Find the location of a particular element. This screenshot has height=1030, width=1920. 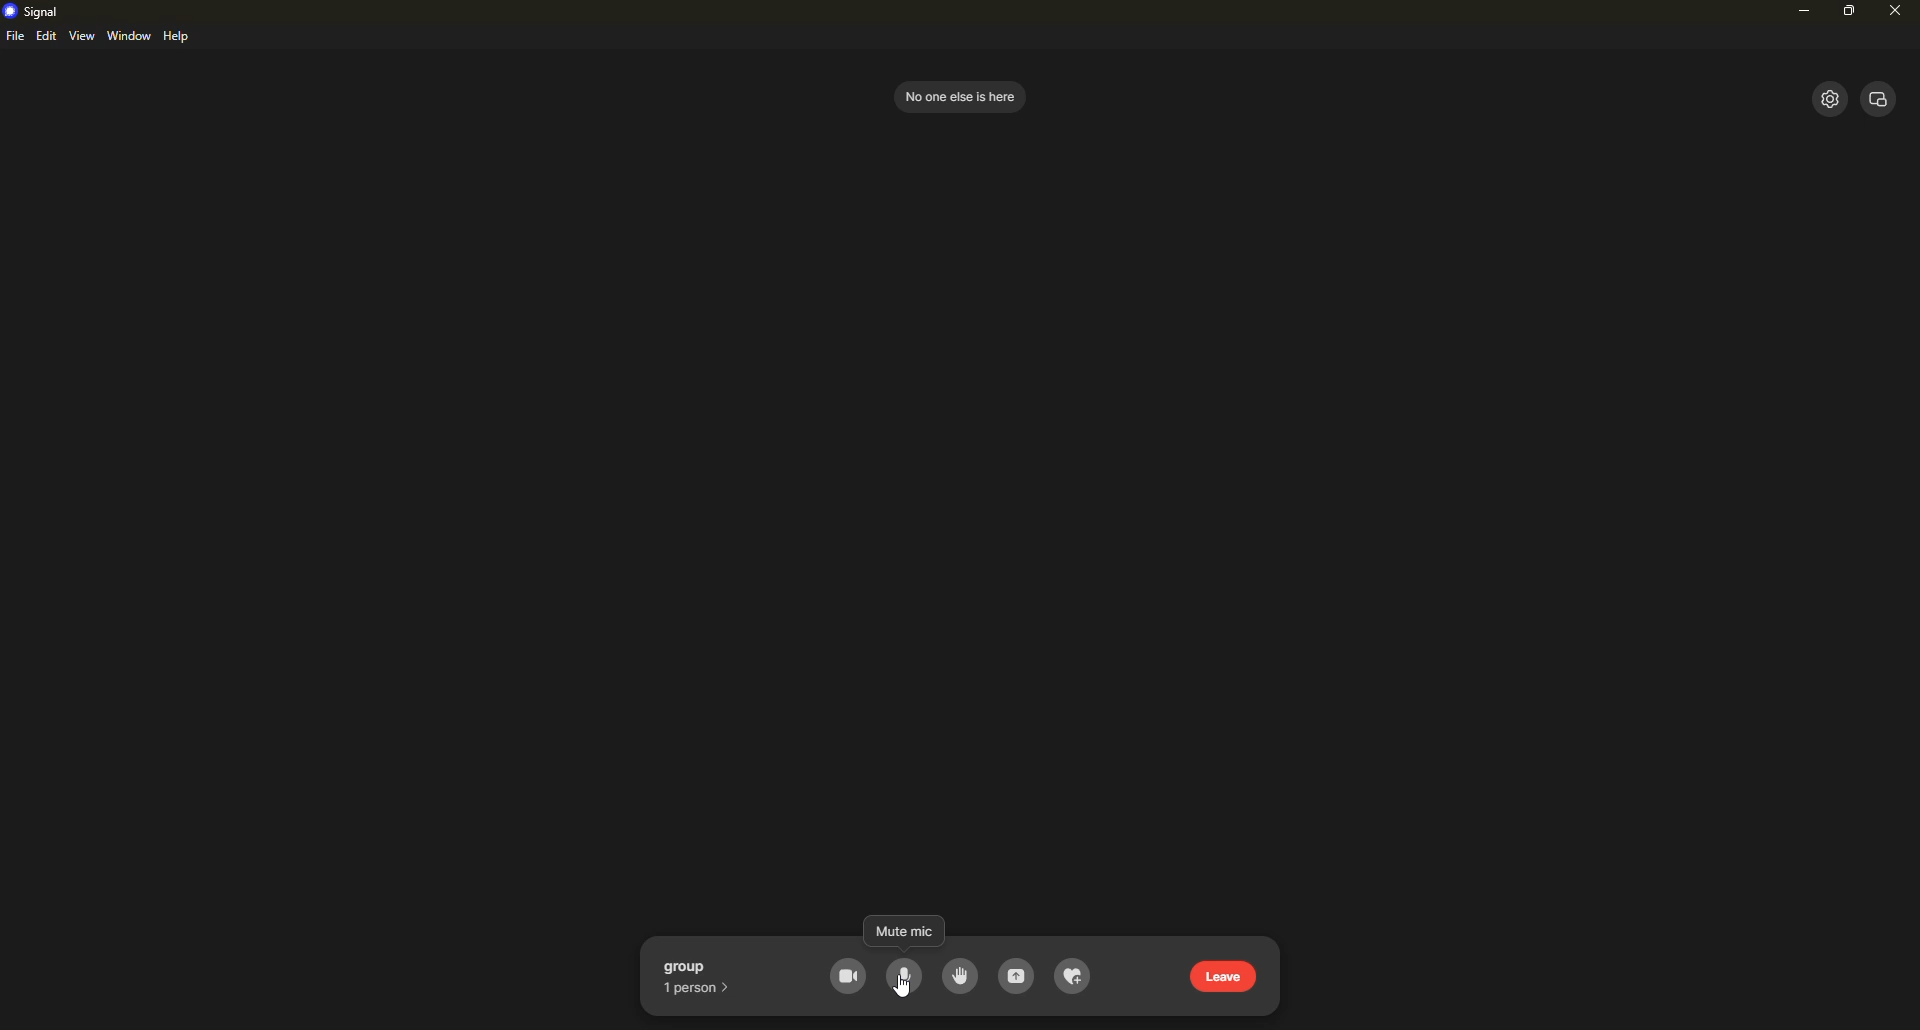

view is located at coordinates (1879, 96).